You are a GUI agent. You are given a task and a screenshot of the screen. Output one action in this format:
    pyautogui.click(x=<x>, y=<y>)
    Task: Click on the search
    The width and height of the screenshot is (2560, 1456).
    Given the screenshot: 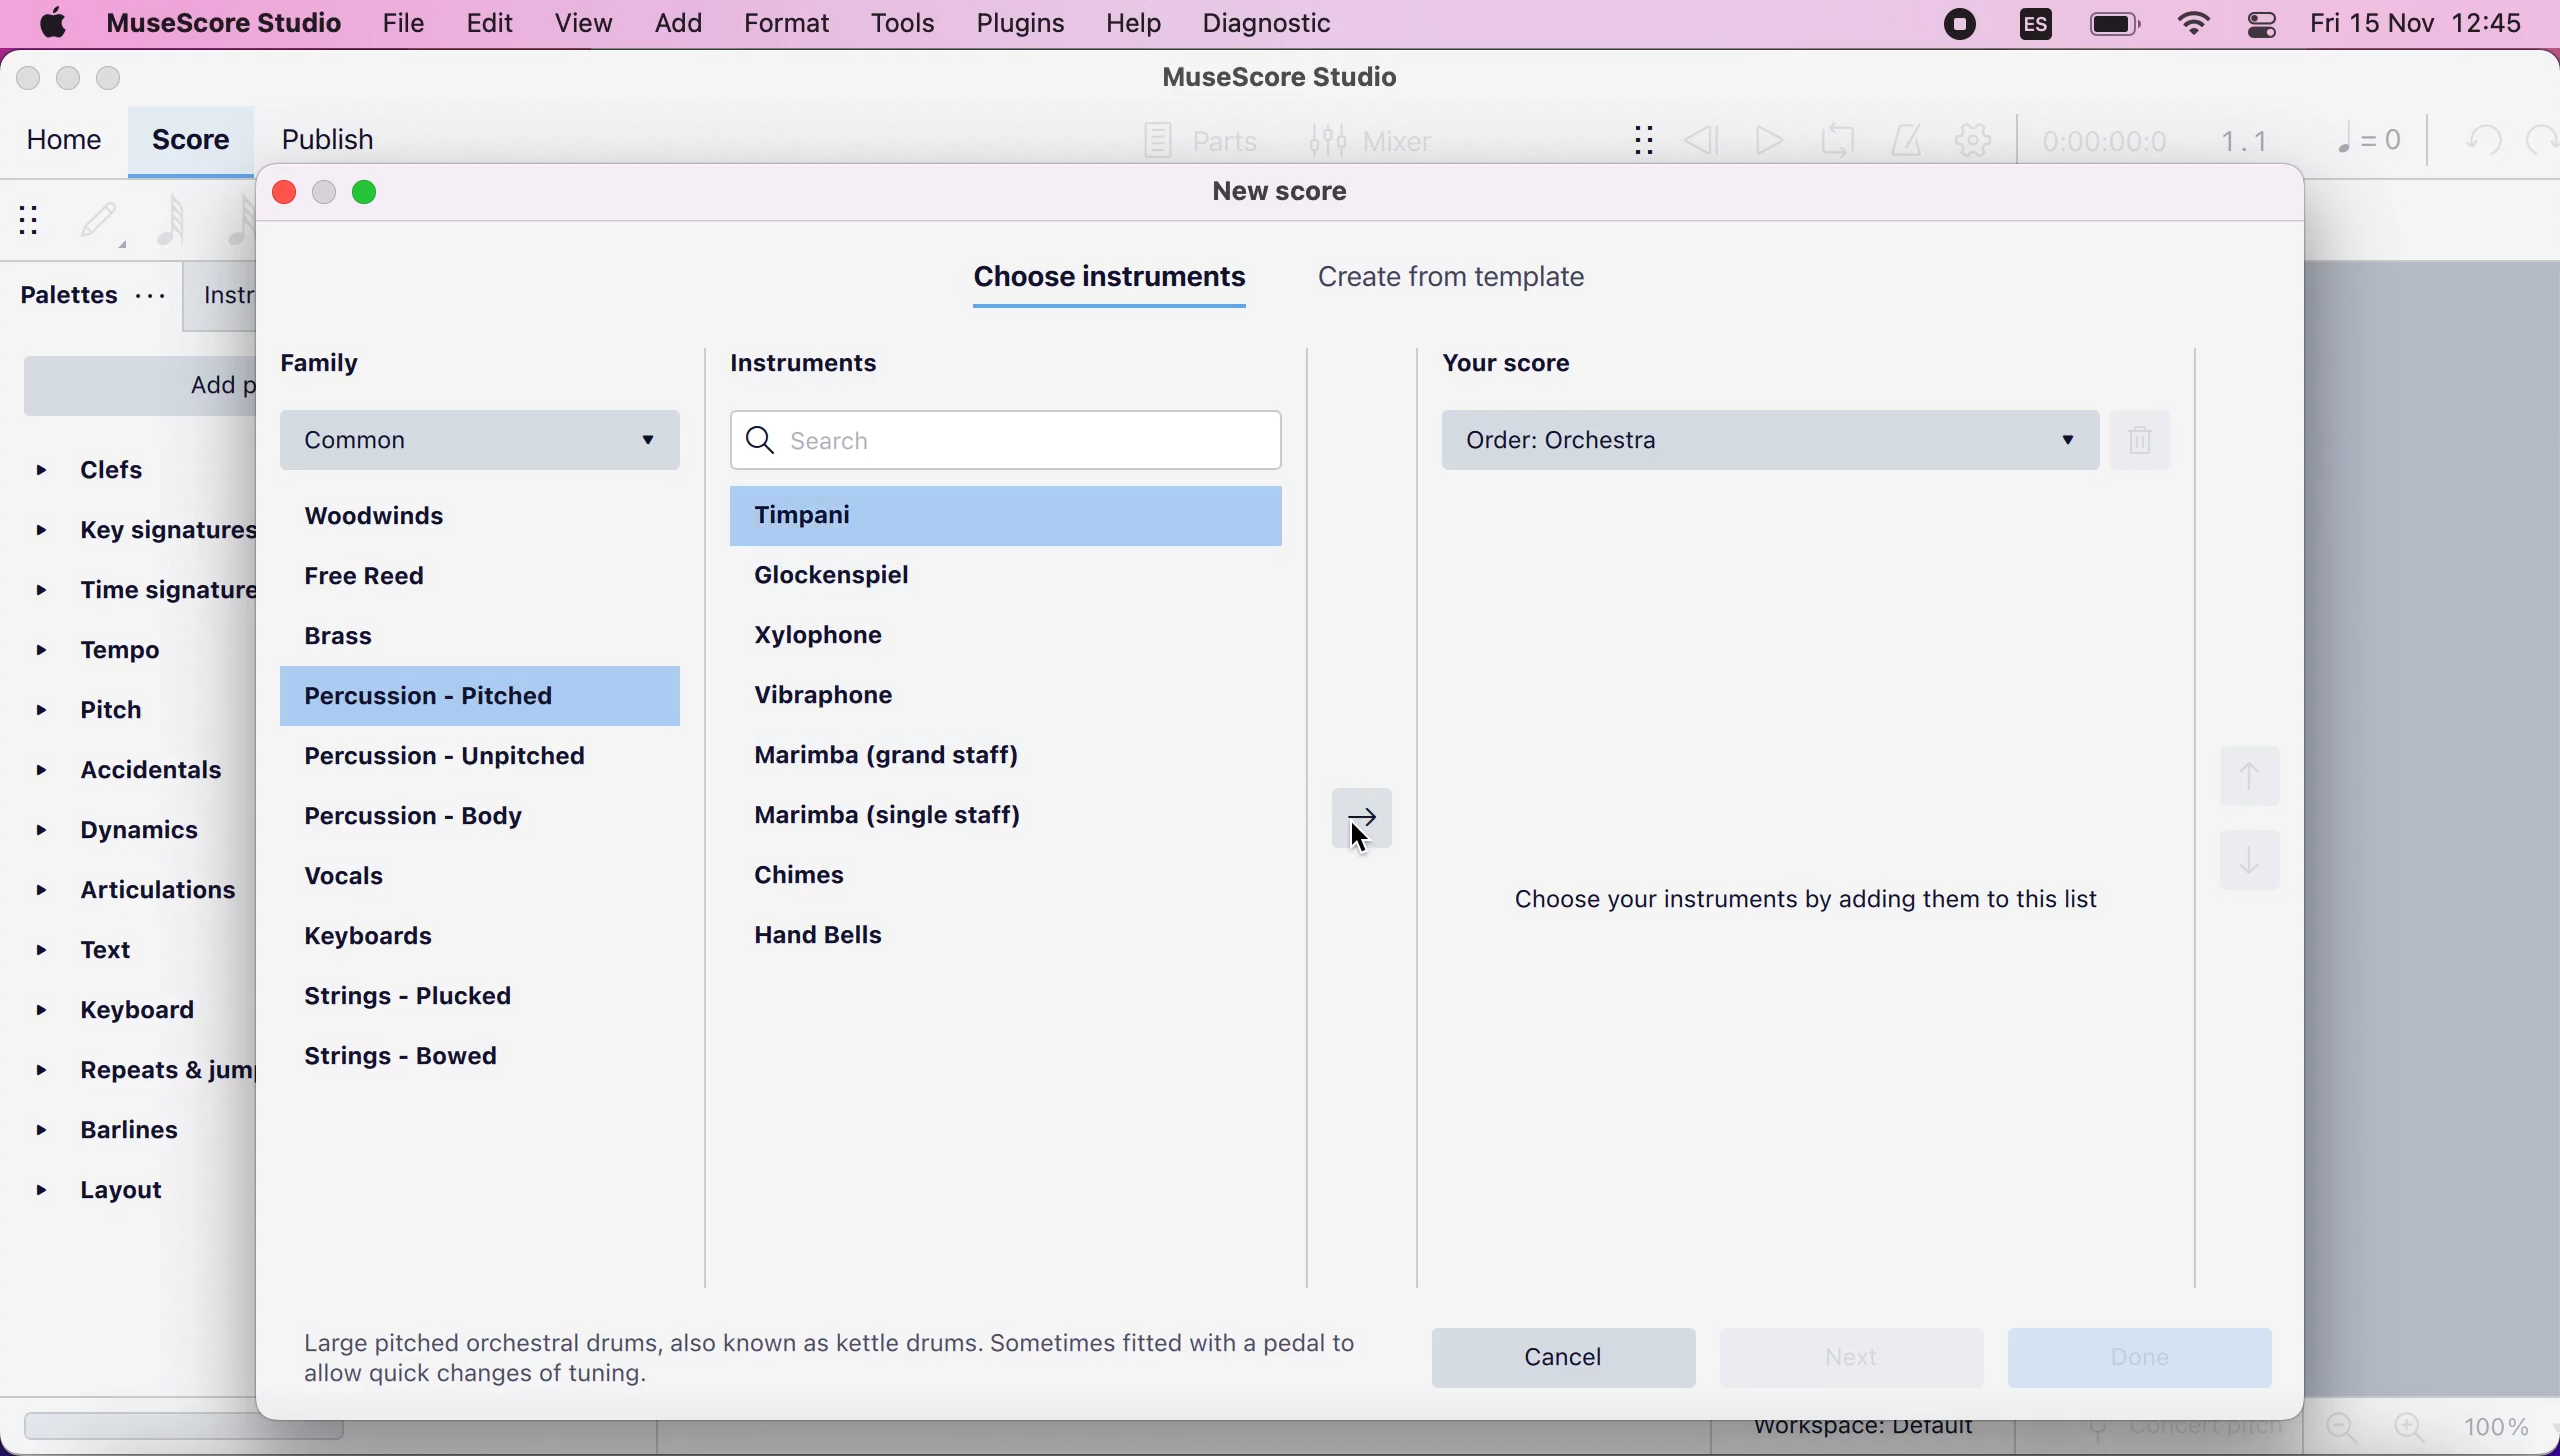 What is the action you would take?
    pyautogui.click(x=1014, y=440)
    